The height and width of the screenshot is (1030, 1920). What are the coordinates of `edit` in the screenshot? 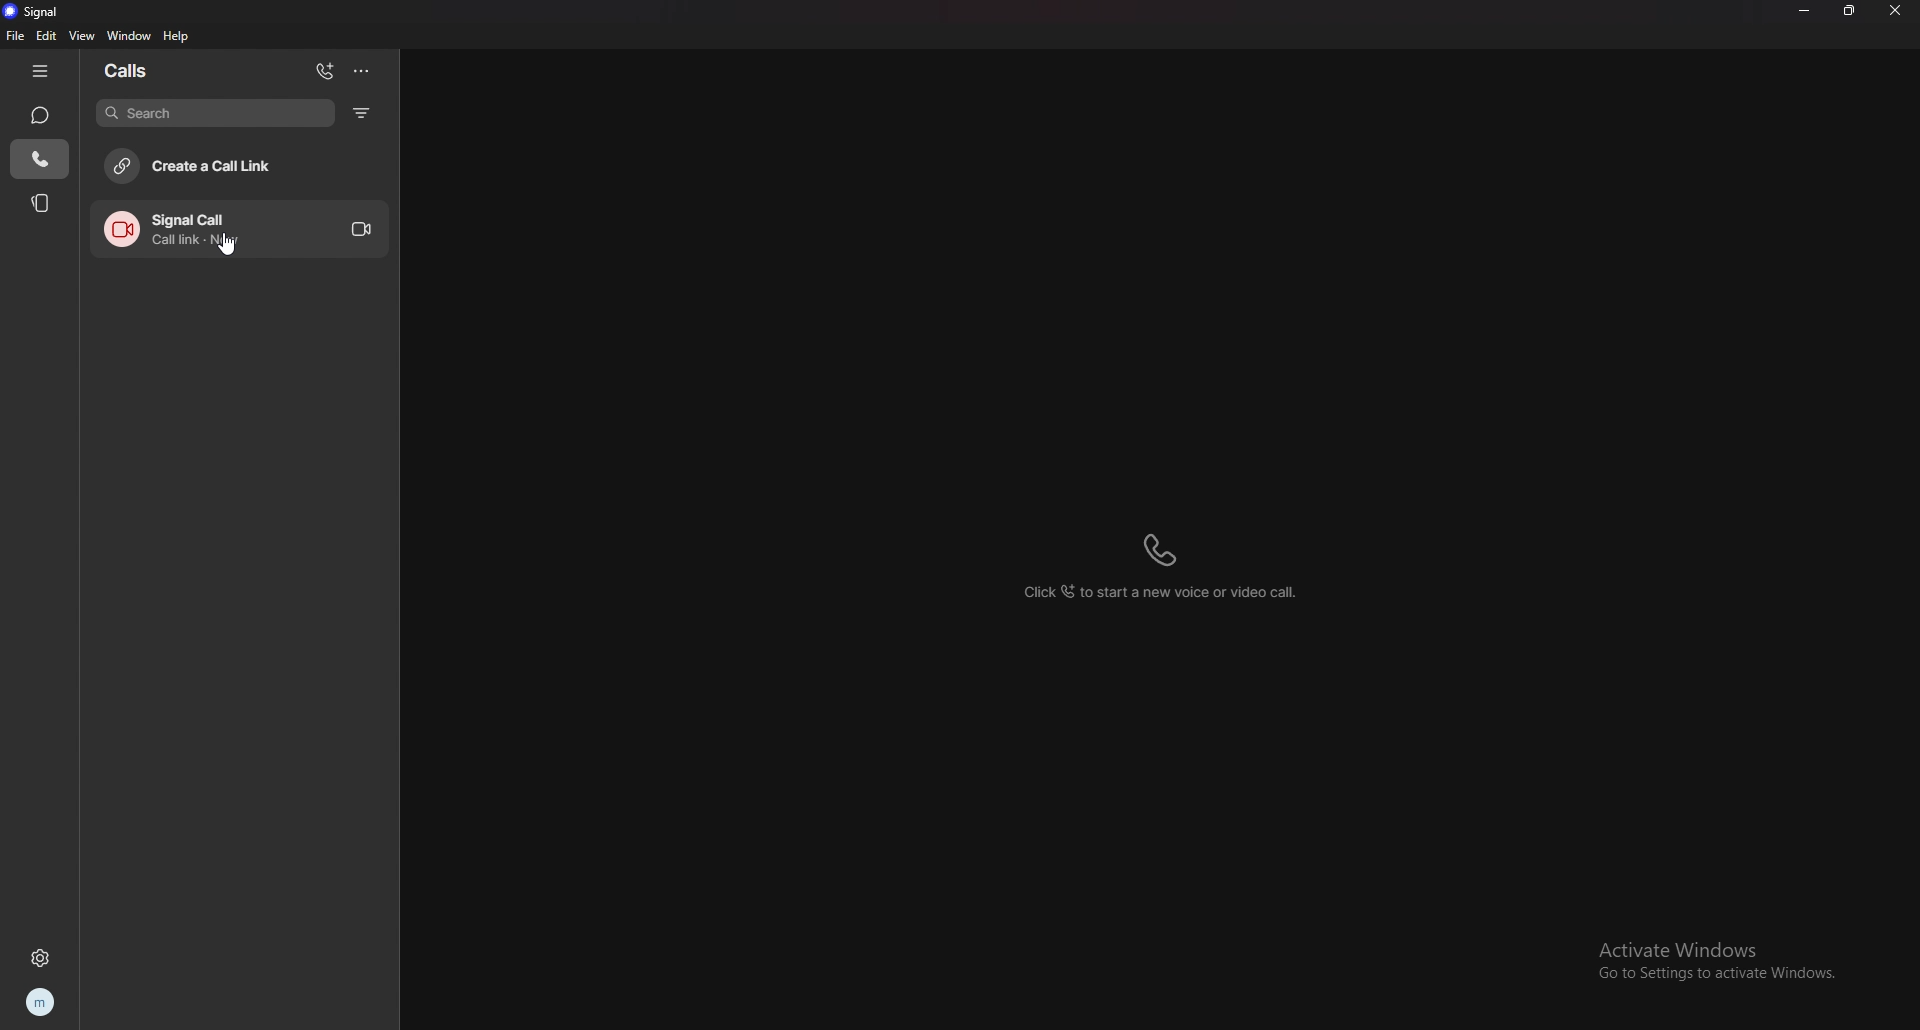 It's located at (46, 36).